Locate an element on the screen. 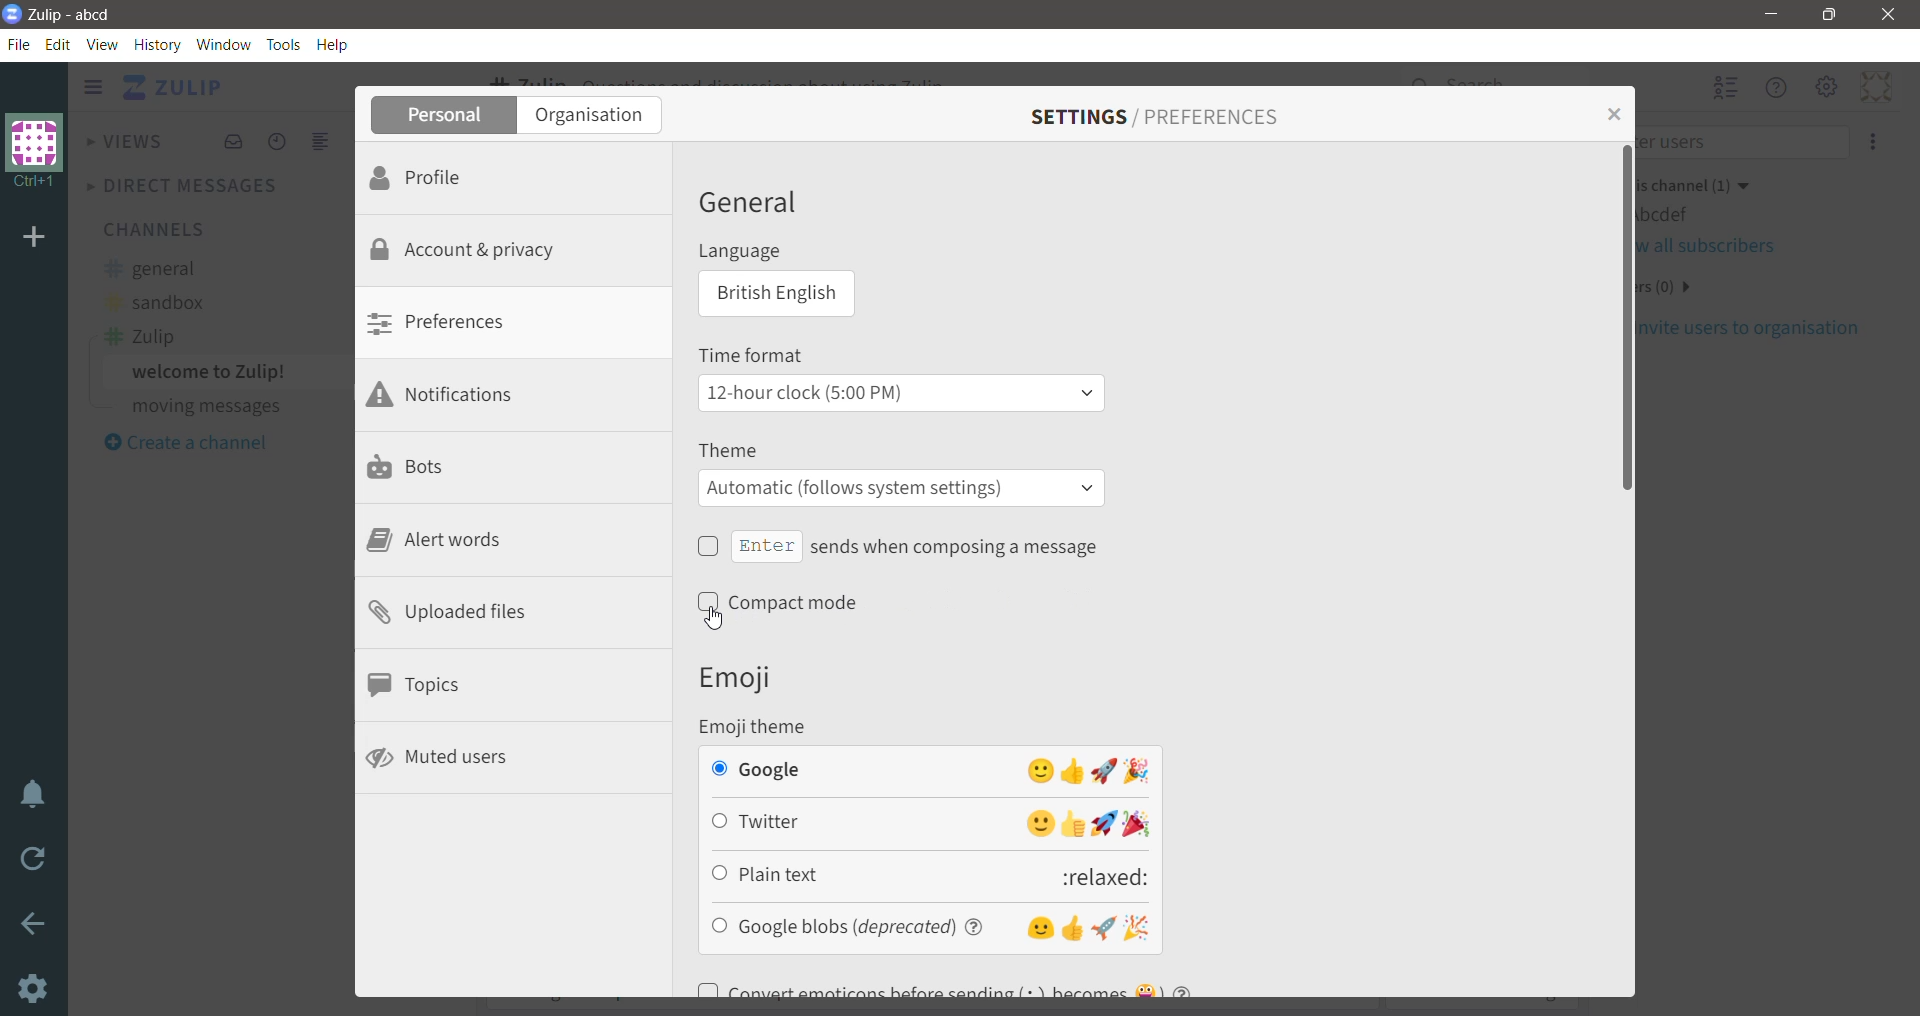  Personal Menu is located at coordinates (1873, 86).